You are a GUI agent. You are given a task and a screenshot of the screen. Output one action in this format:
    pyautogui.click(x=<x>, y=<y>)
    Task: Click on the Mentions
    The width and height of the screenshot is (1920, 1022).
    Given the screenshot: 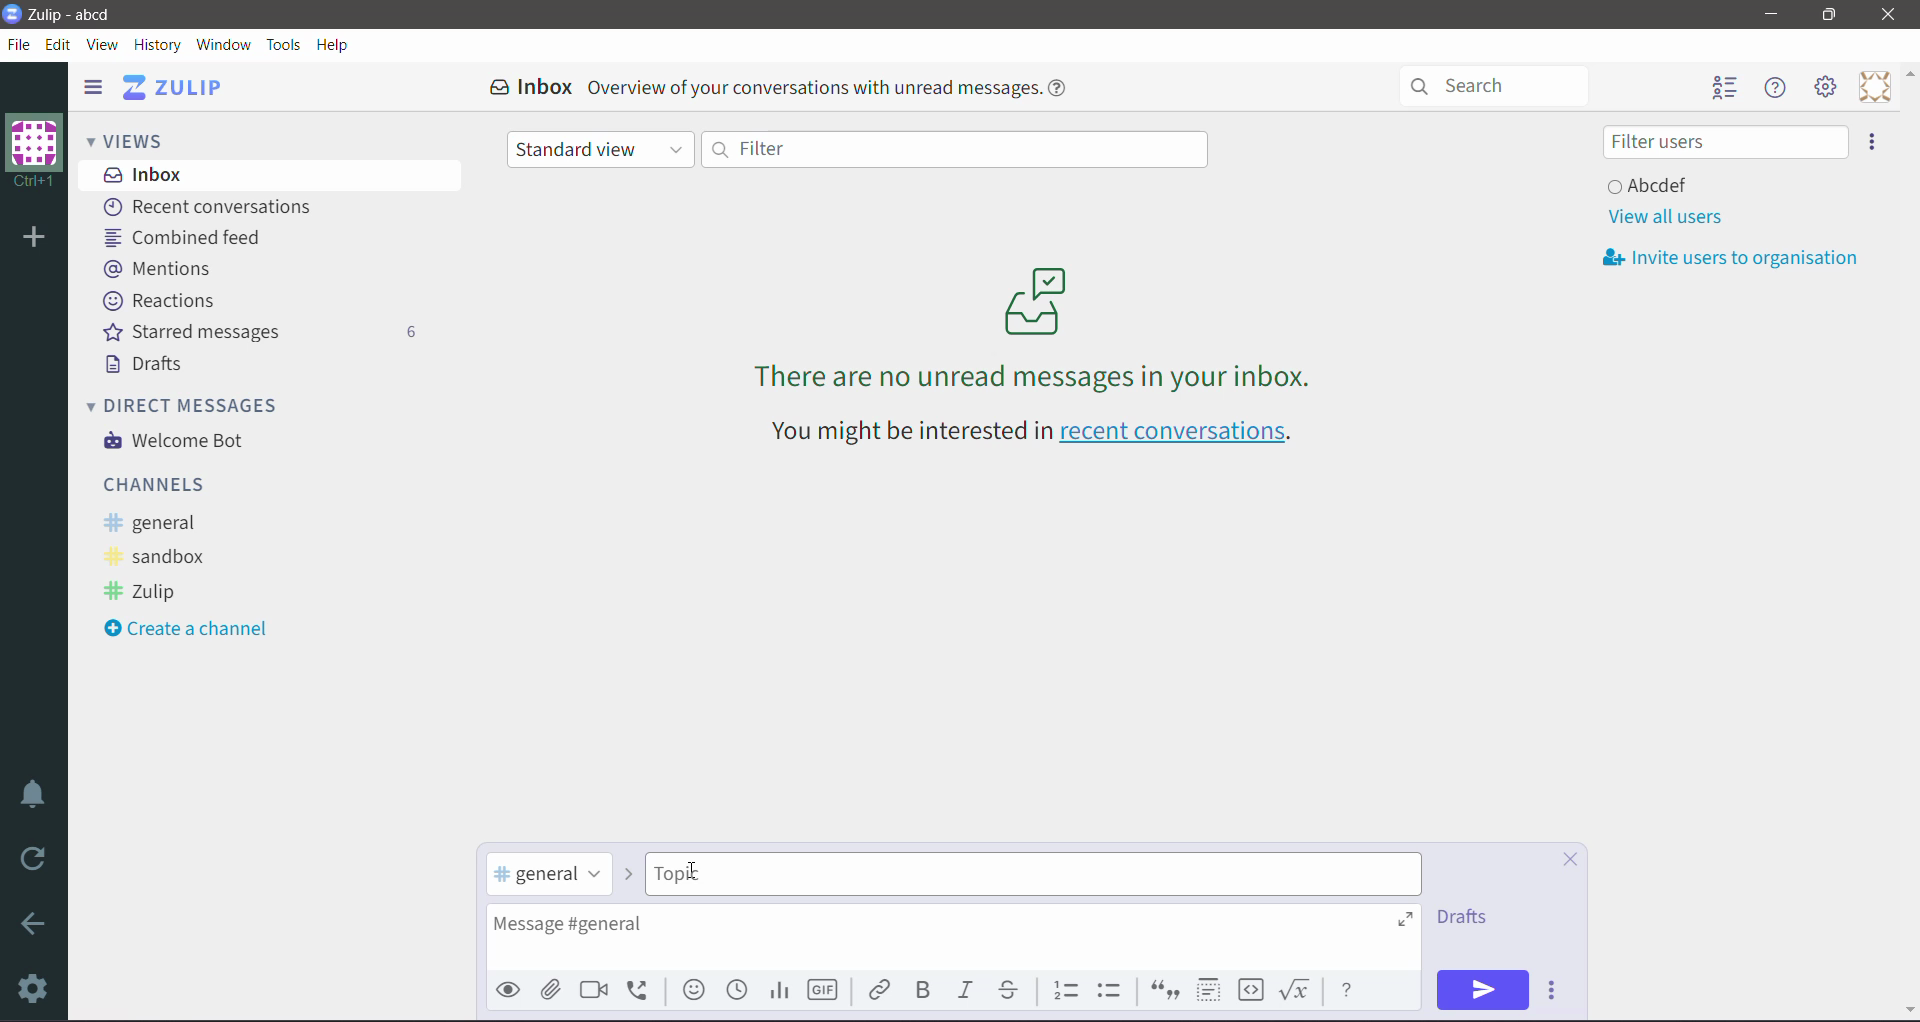 What is the action you would take?
    pyautogui.click(x=158, y=267)
    